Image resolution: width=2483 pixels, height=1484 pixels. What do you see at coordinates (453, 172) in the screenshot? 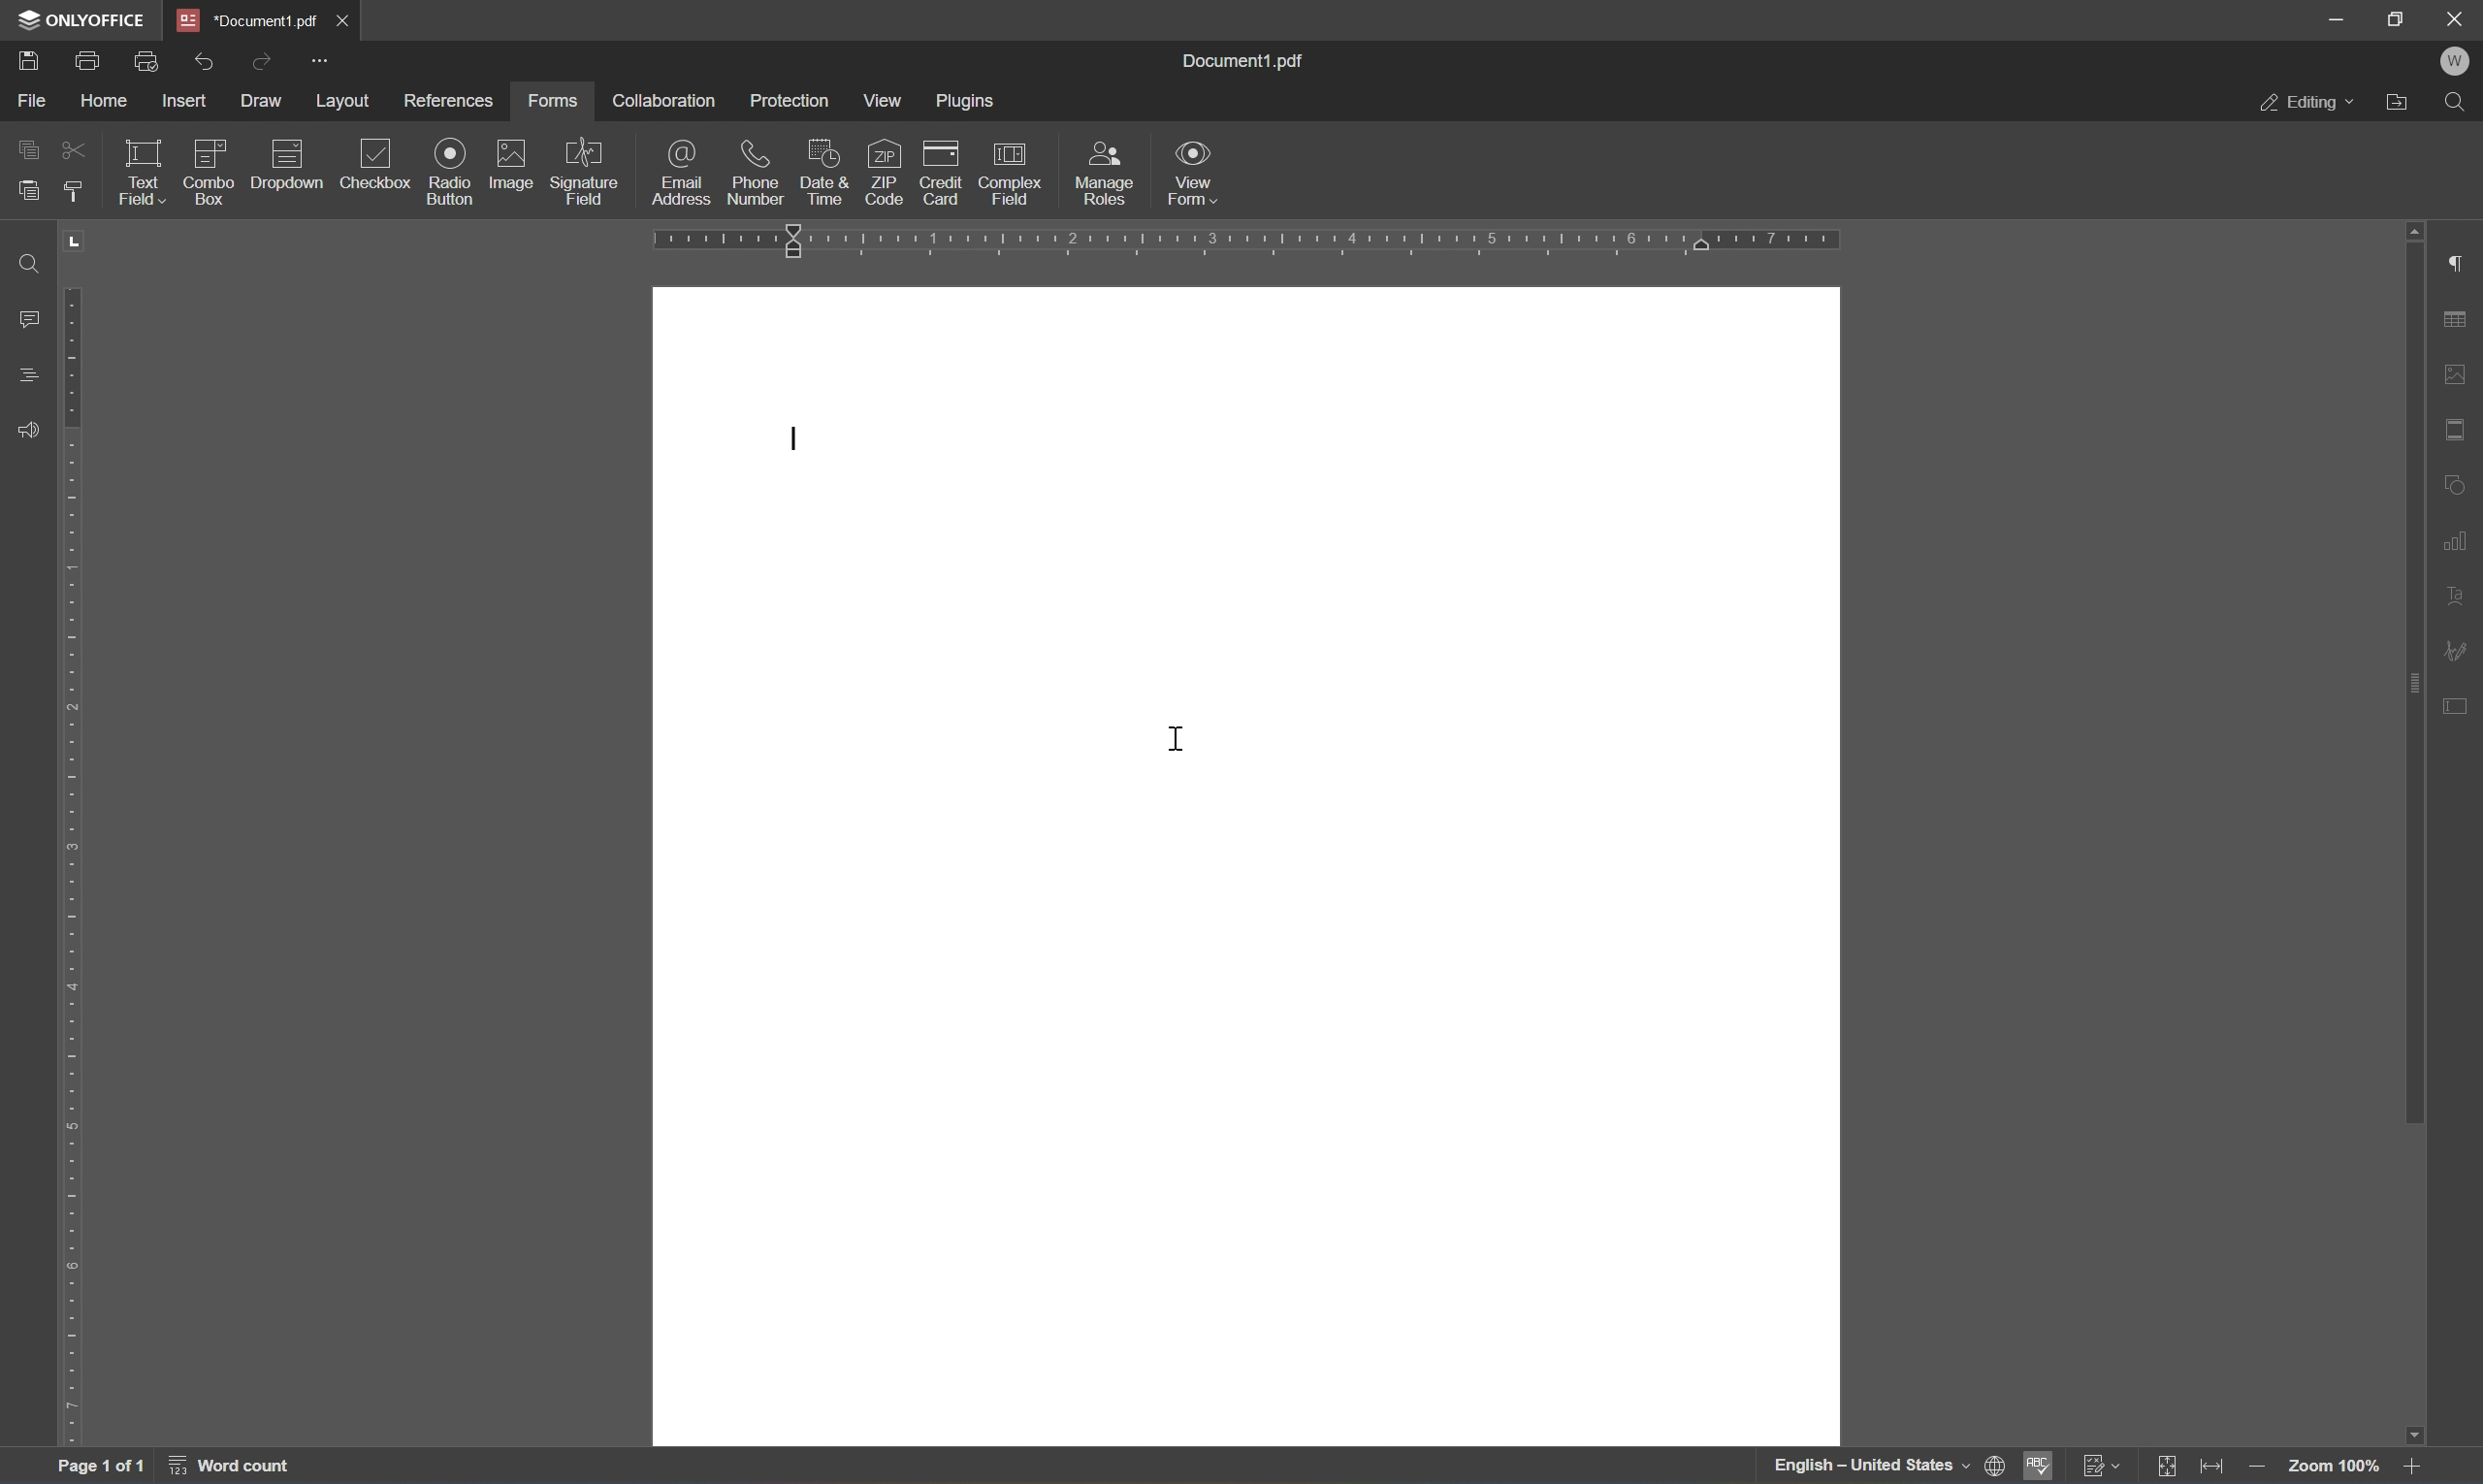
I see `radio button` at bounding box center [453, 172].